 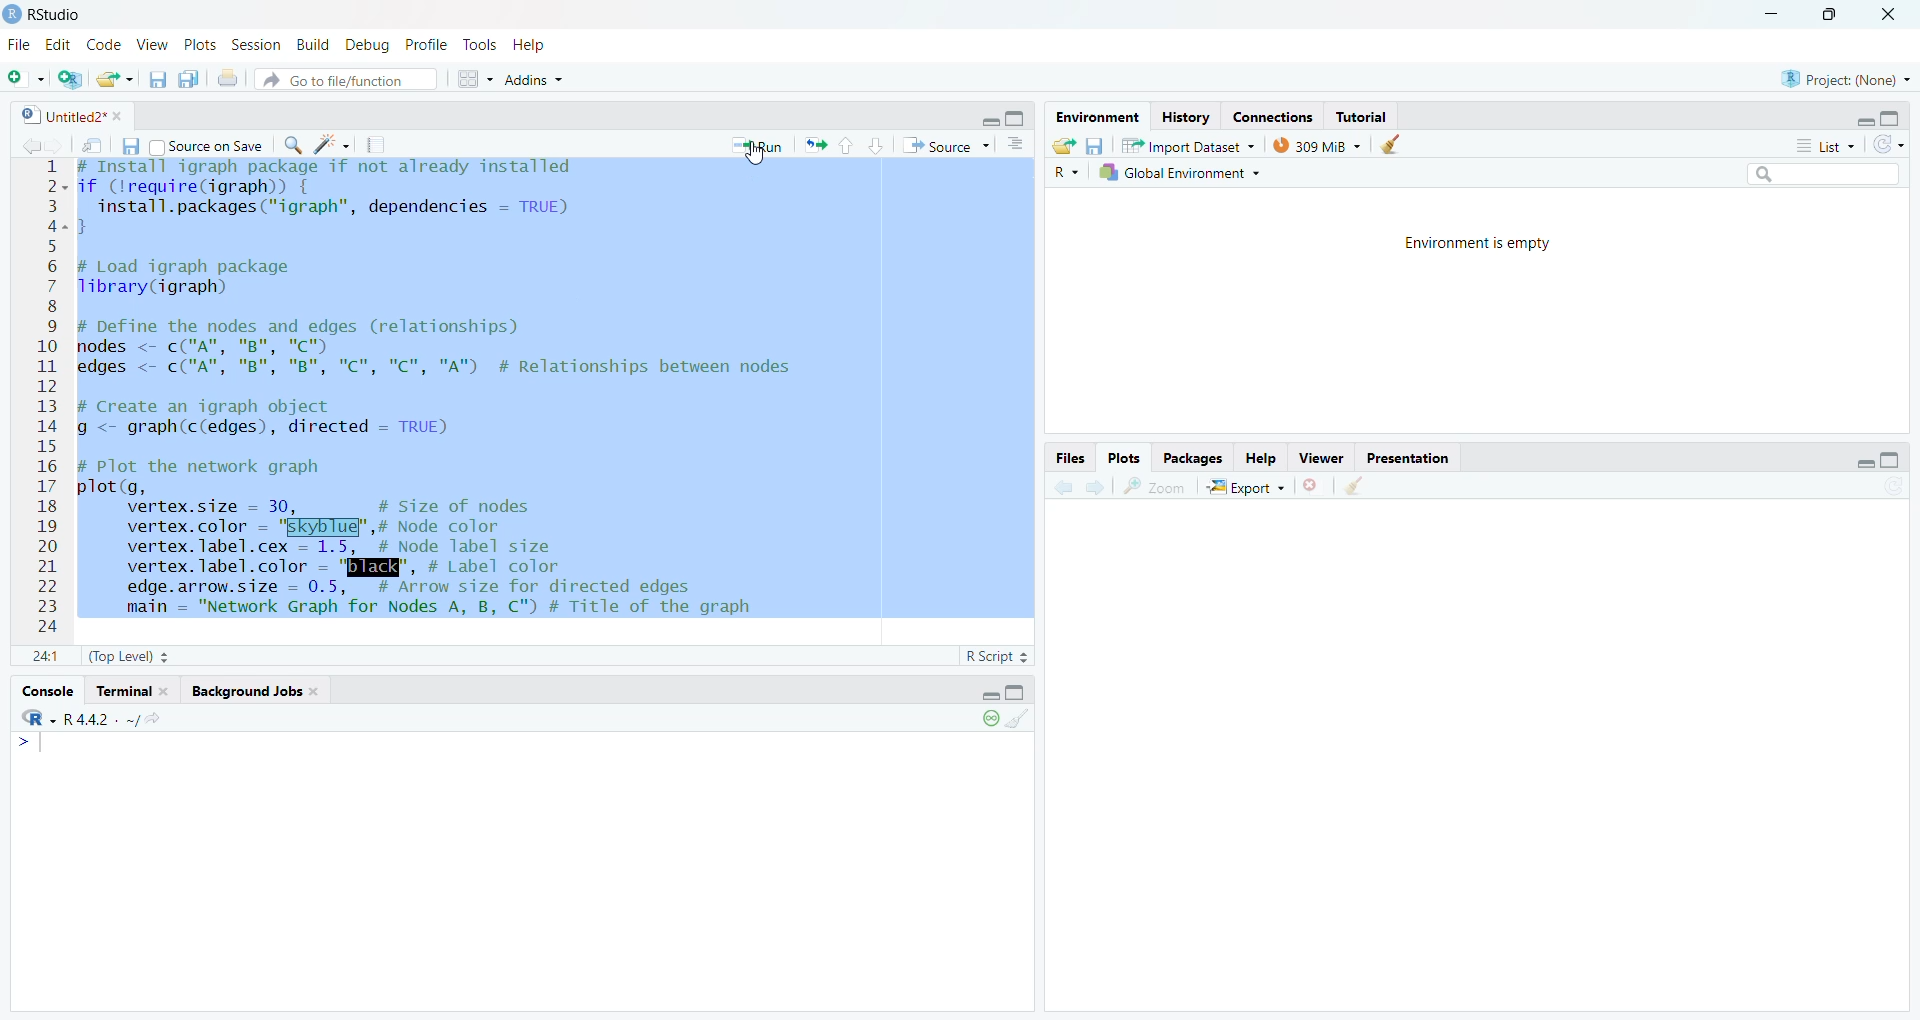 What do you see at coordinates (1893, 458) in the screenshot?
I see `maximise` at bounding box center [1893, 458].